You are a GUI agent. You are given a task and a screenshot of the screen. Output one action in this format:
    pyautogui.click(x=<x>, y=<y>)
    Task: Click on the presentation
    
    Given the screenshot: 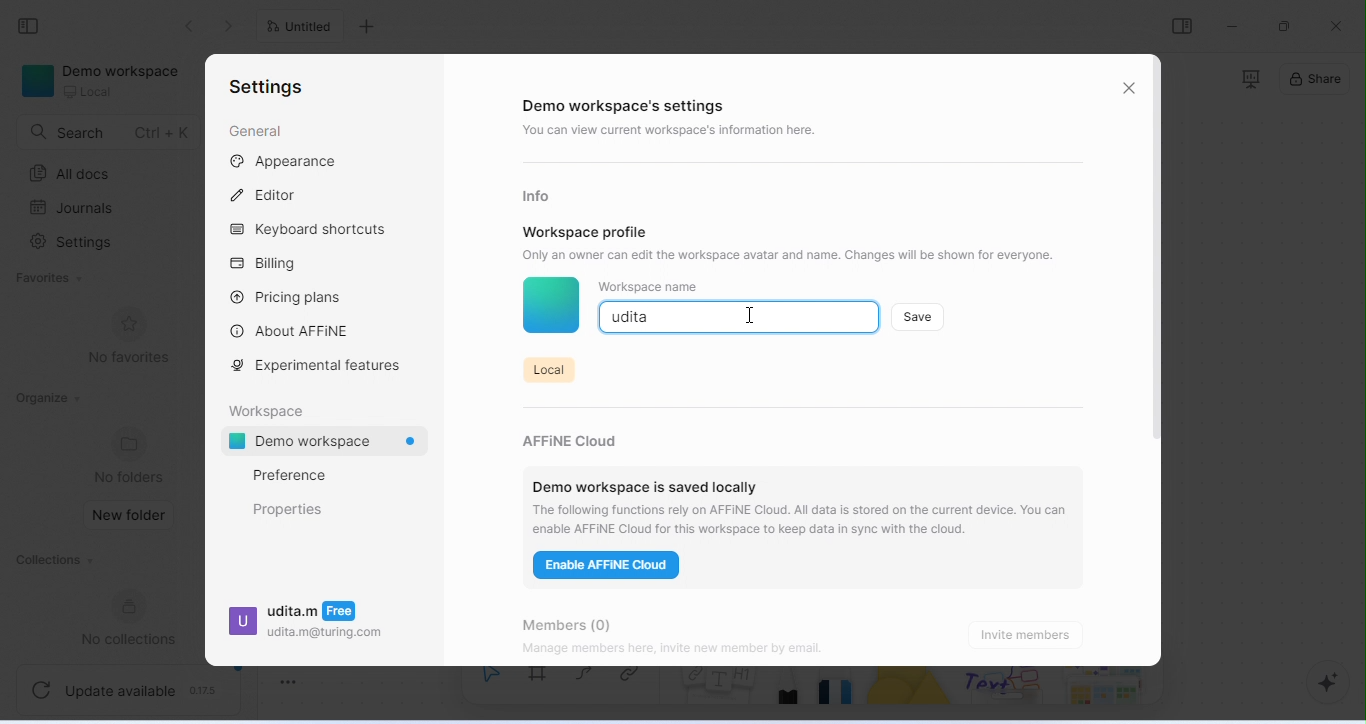 What is the action you would take?
    pyautogui.click(x=1249, y=79)
    